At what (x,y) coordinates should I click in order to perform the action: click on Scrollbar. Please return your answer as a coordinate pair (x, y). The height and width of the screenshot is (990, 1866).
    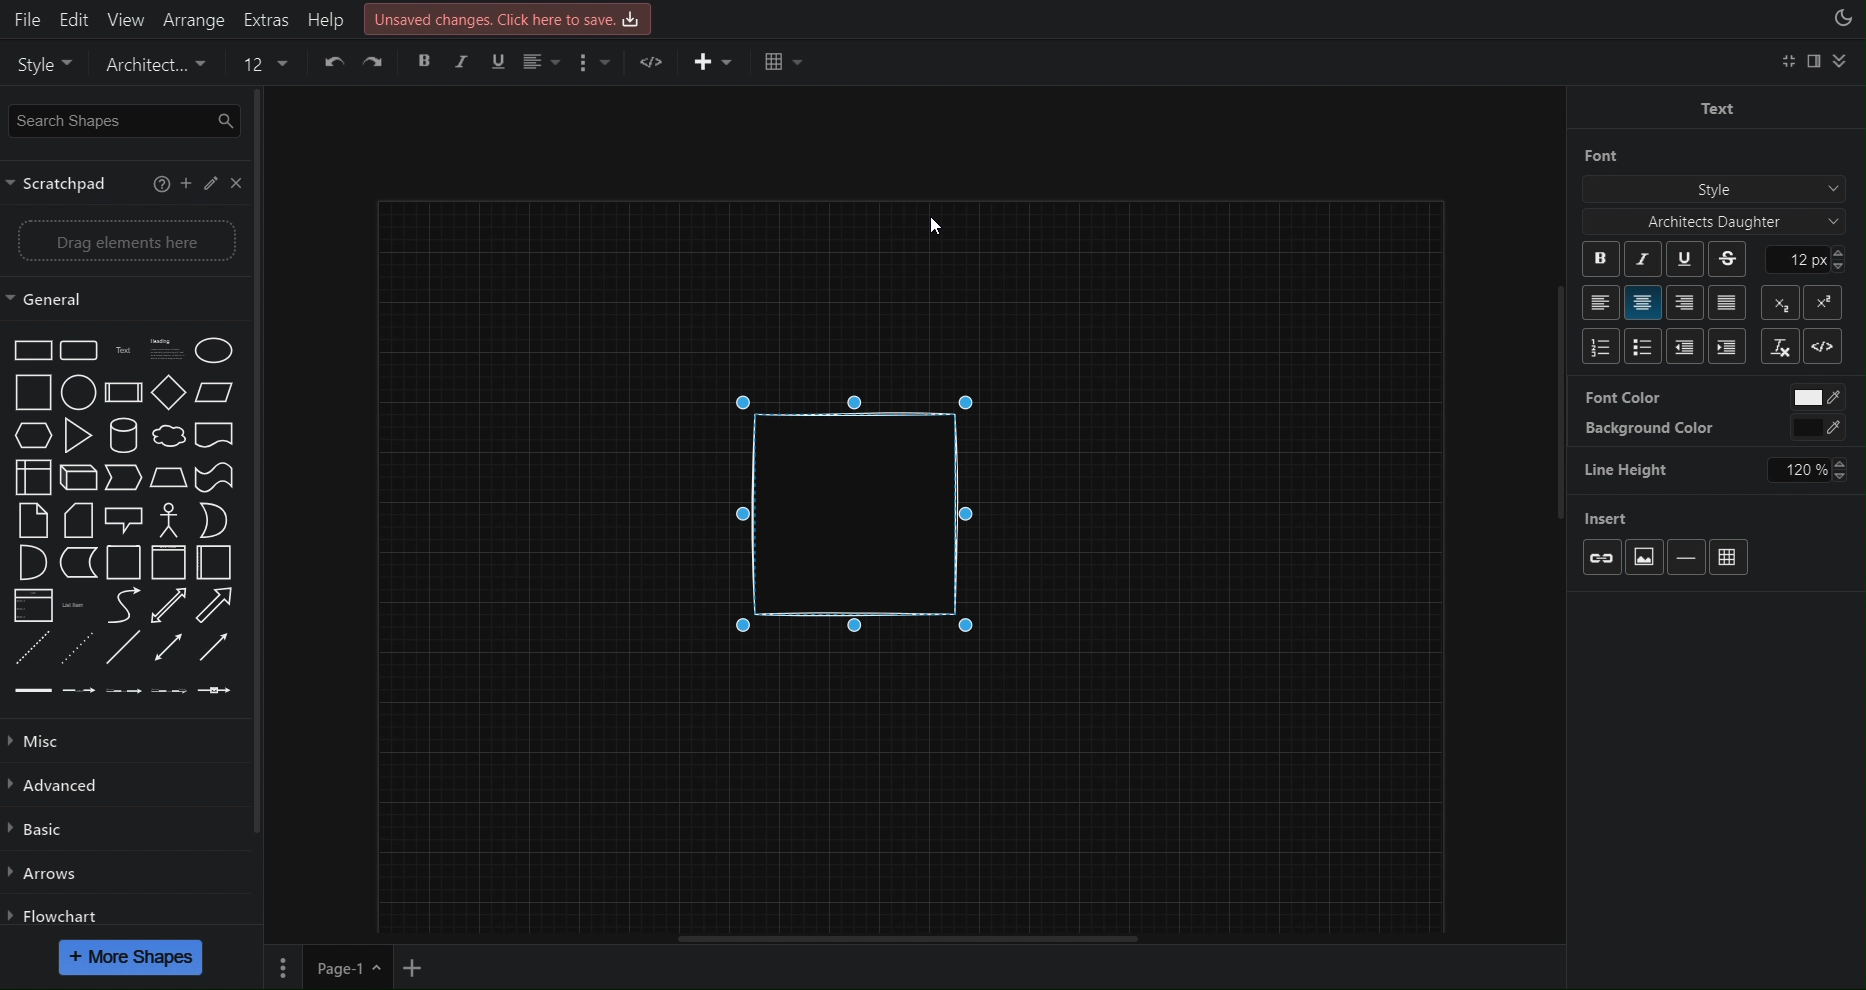
    Looking at the image, I should click on (903, 934).